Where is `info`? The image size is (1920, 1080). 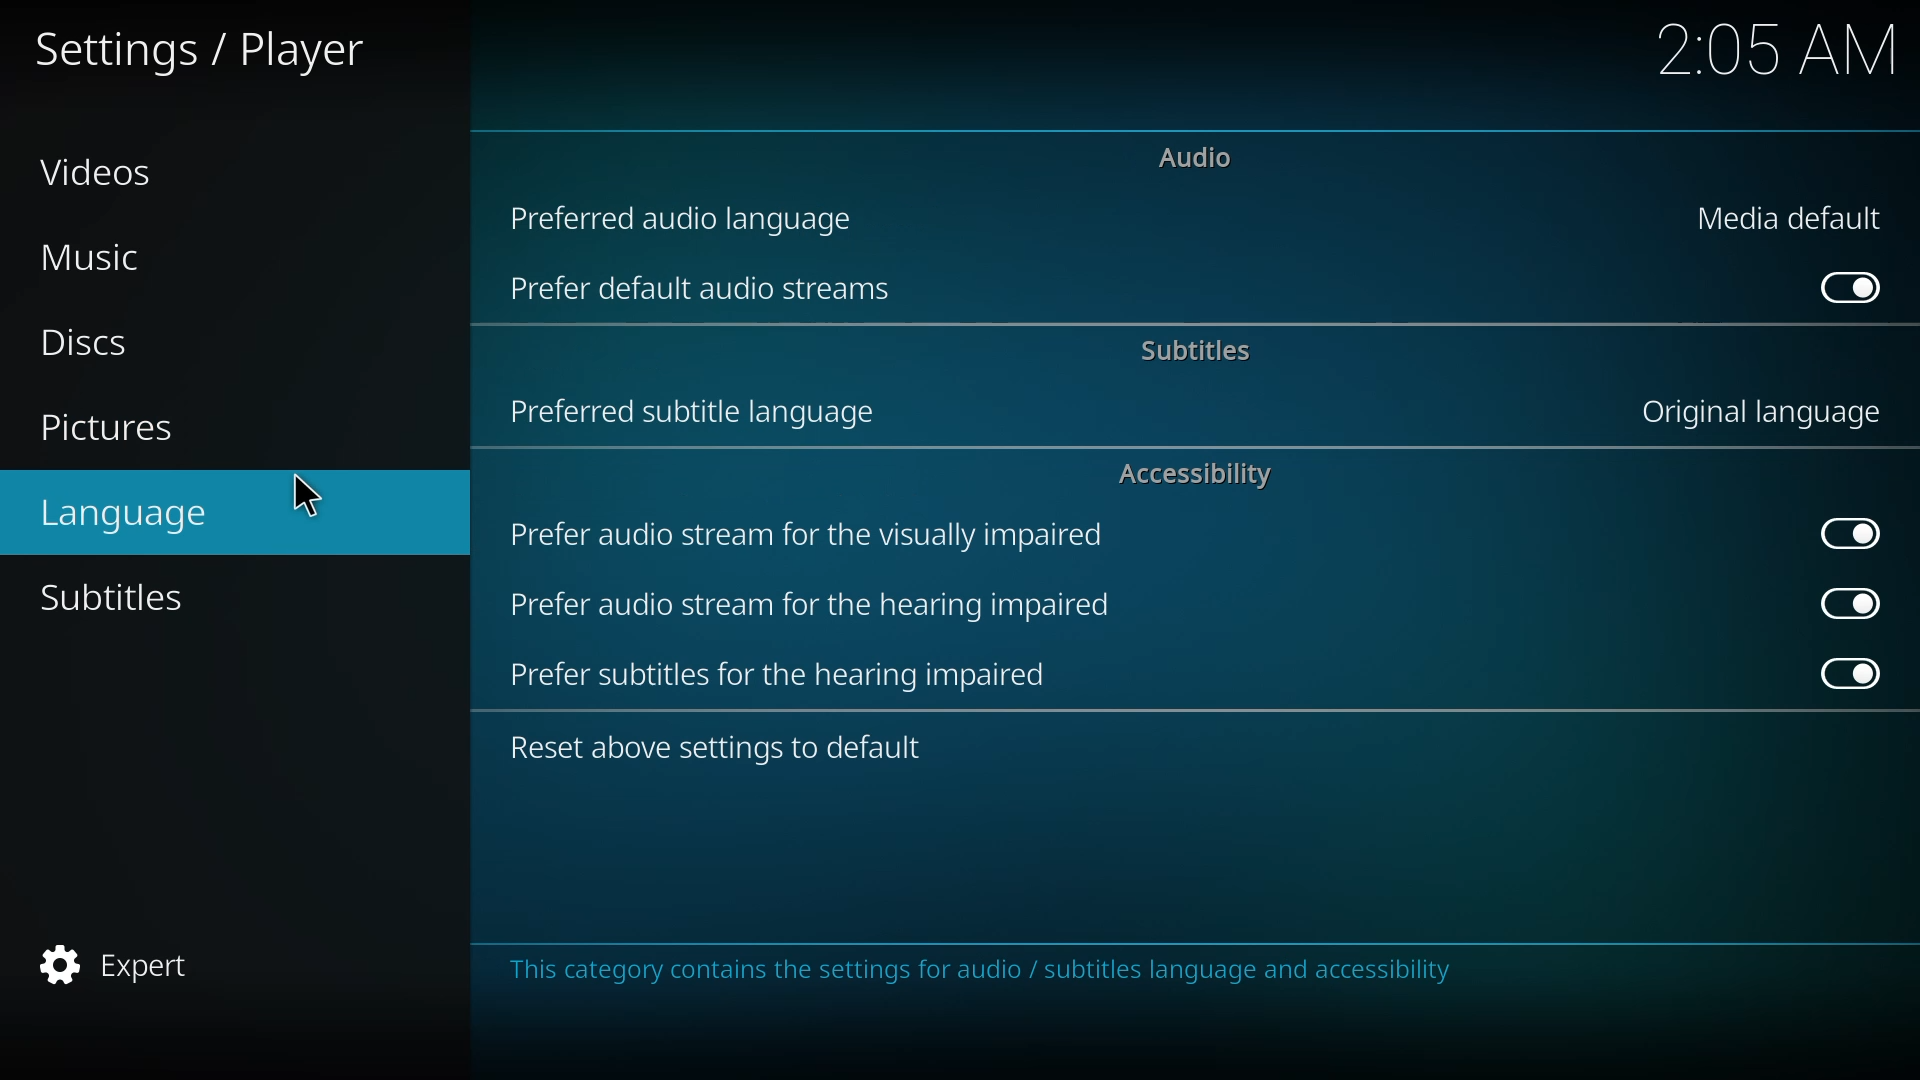 info is located at coordinates (991, 971).